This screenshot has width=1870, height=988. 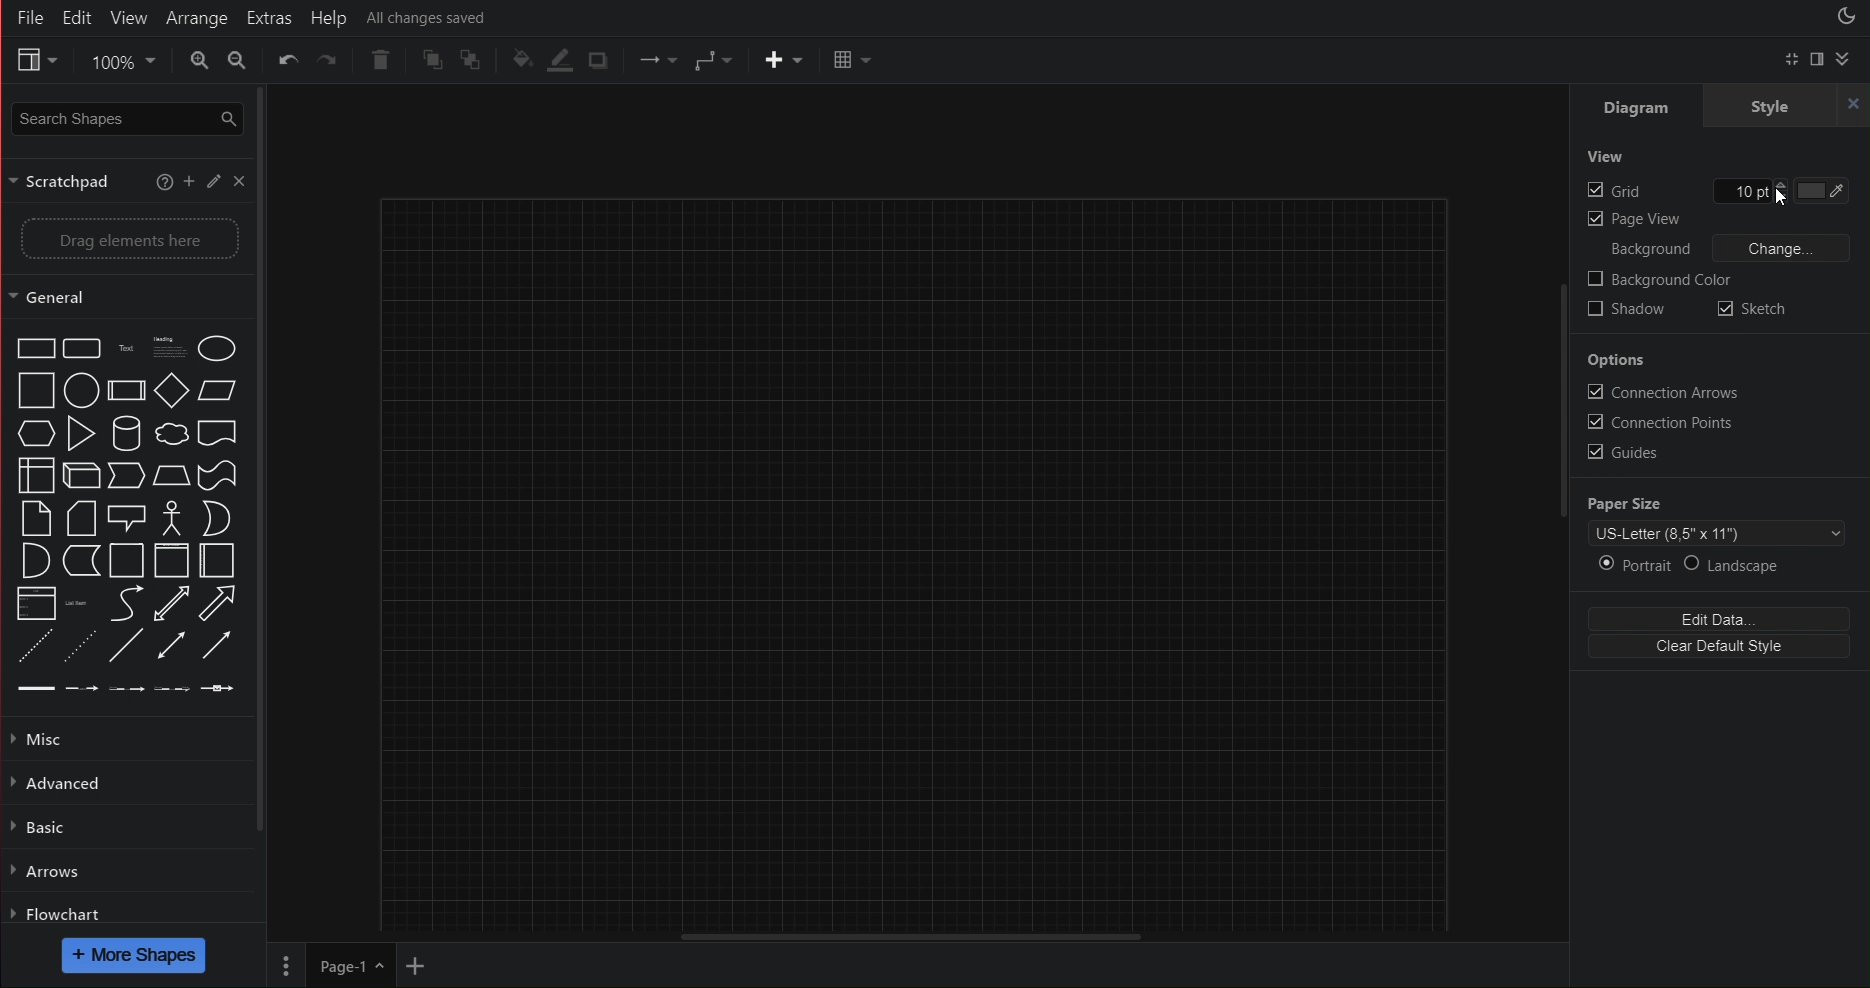 I want to click on free form, so click(x=116, y=601).